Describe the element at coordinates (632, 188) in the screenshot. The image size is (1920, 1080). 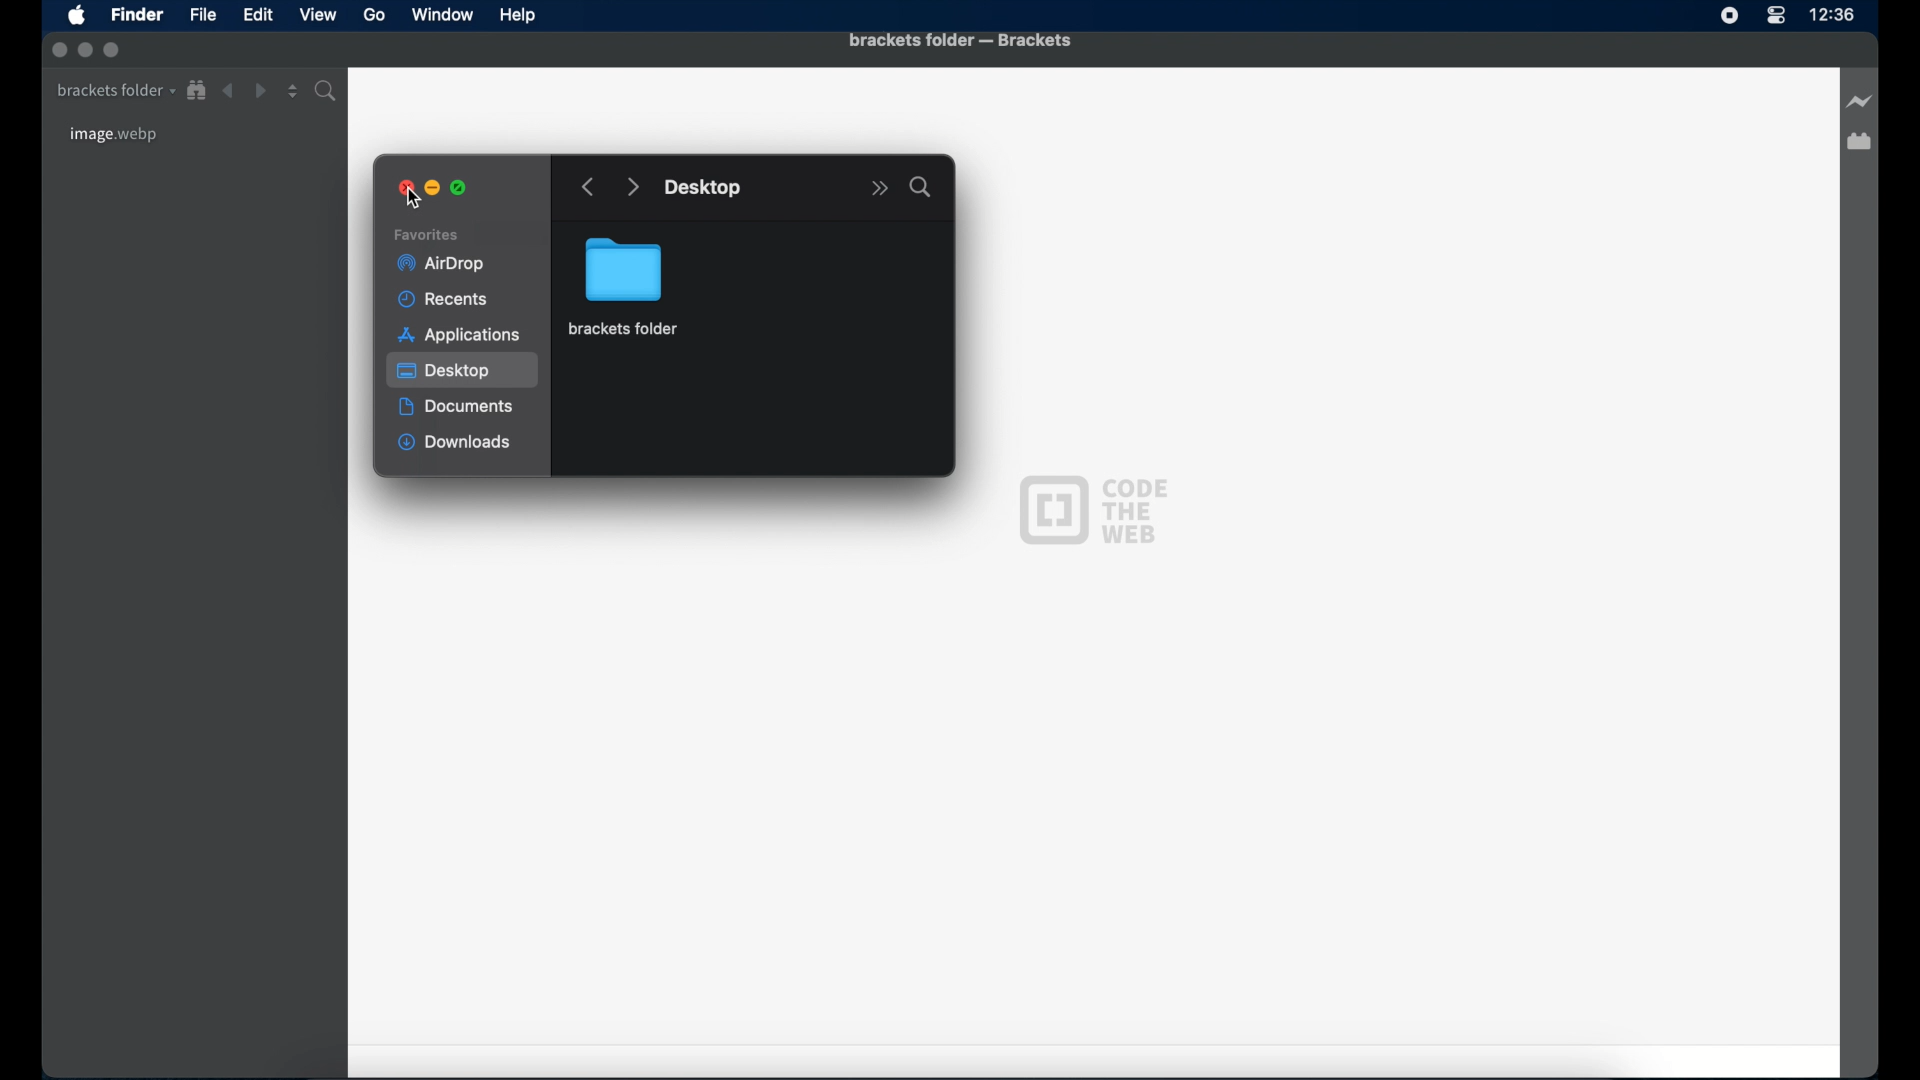
I see `go forward` at that location.